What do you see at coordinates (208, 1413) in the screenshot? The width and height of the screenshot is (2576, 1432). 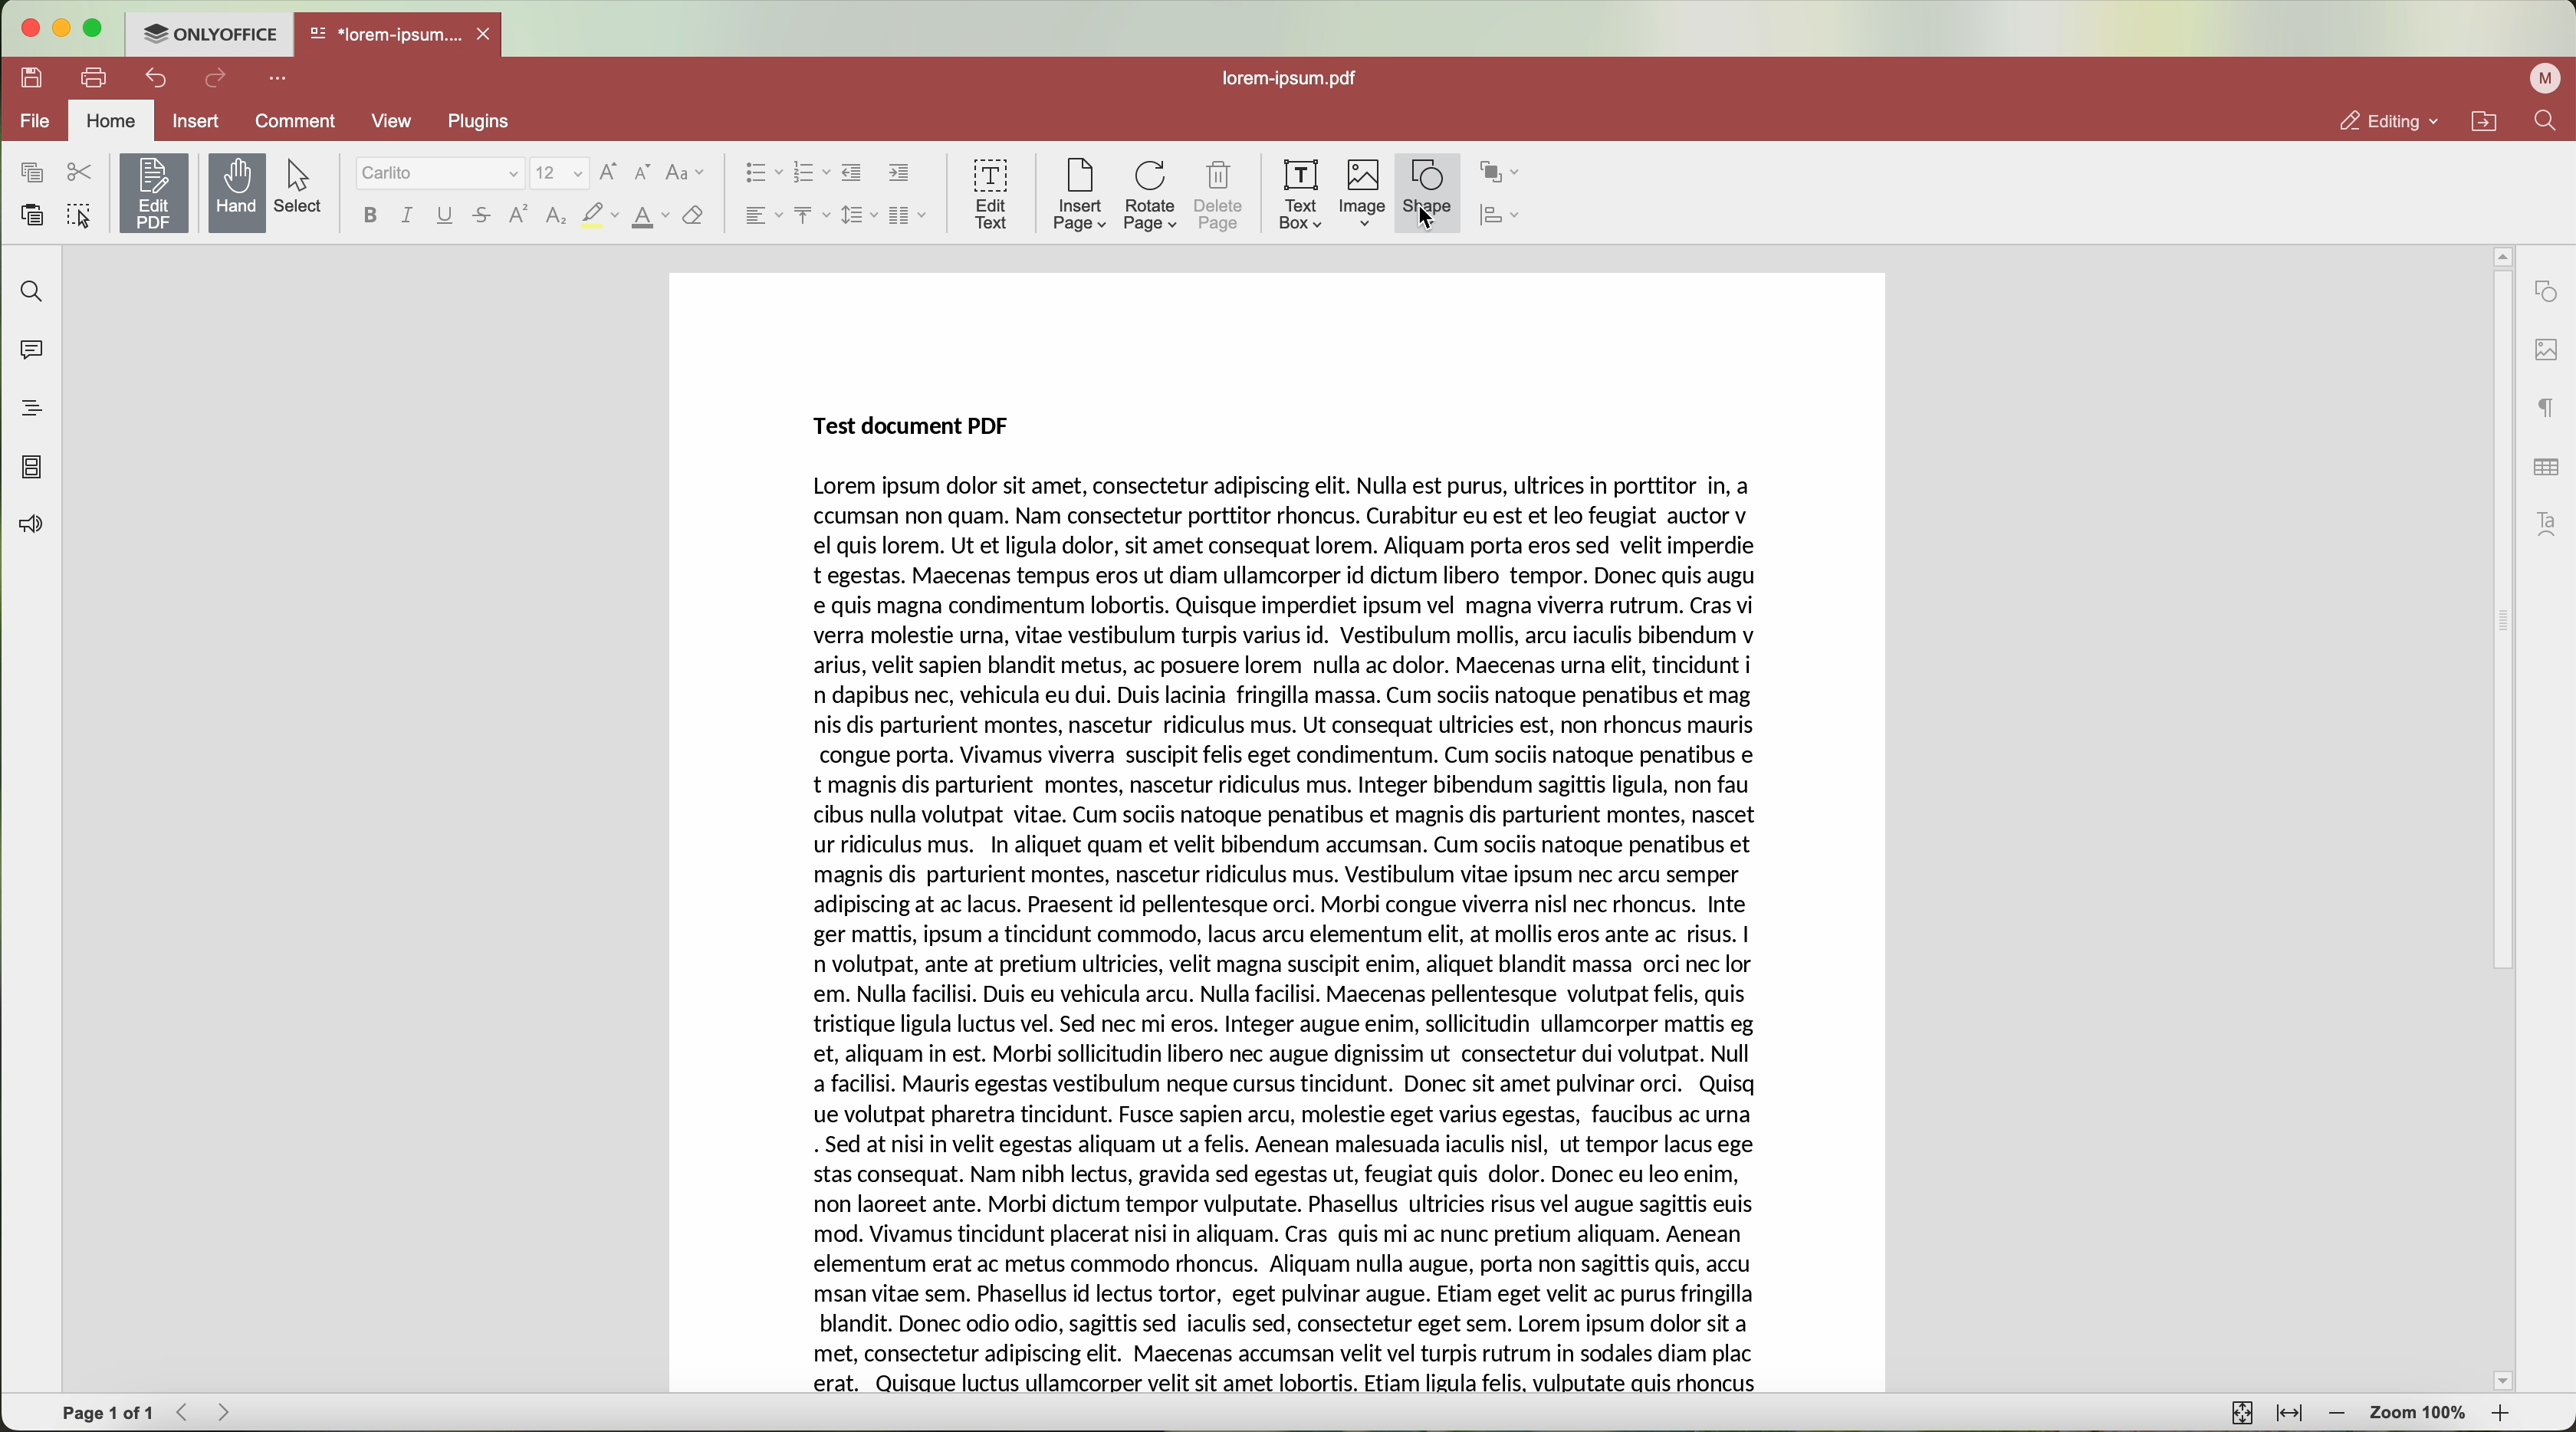 I see `navigate arrows` at bounding box center [208, 1413].